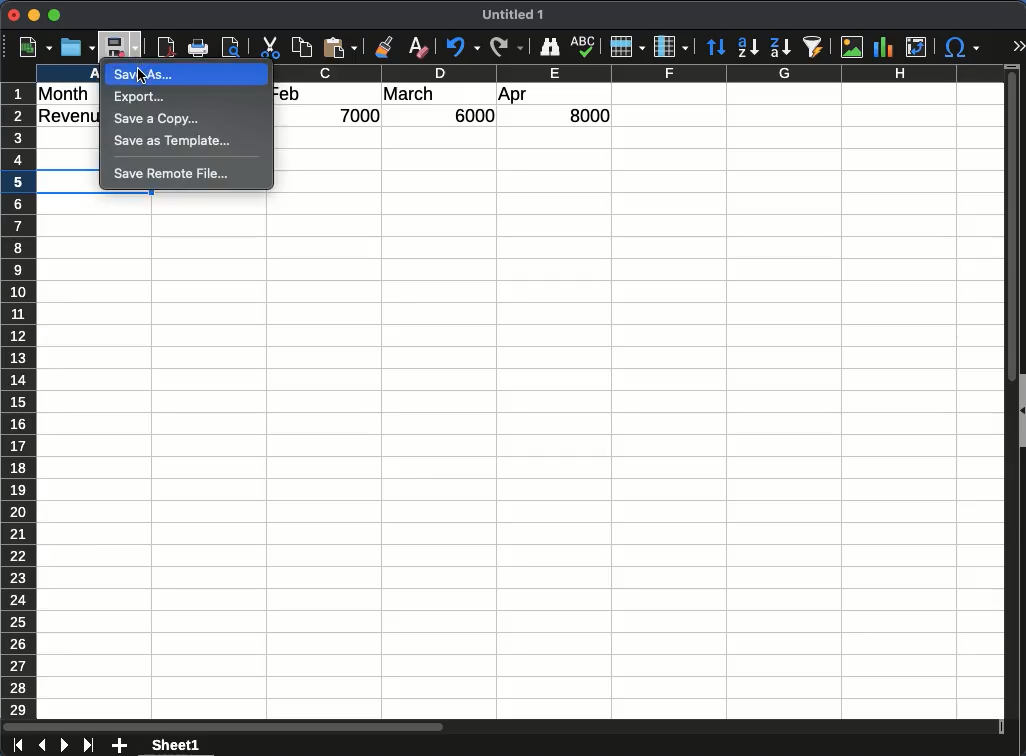  What do you see at coordinates (88, 746) in the screenshot?
I see `last sheet` at bounding box center [88, 746].